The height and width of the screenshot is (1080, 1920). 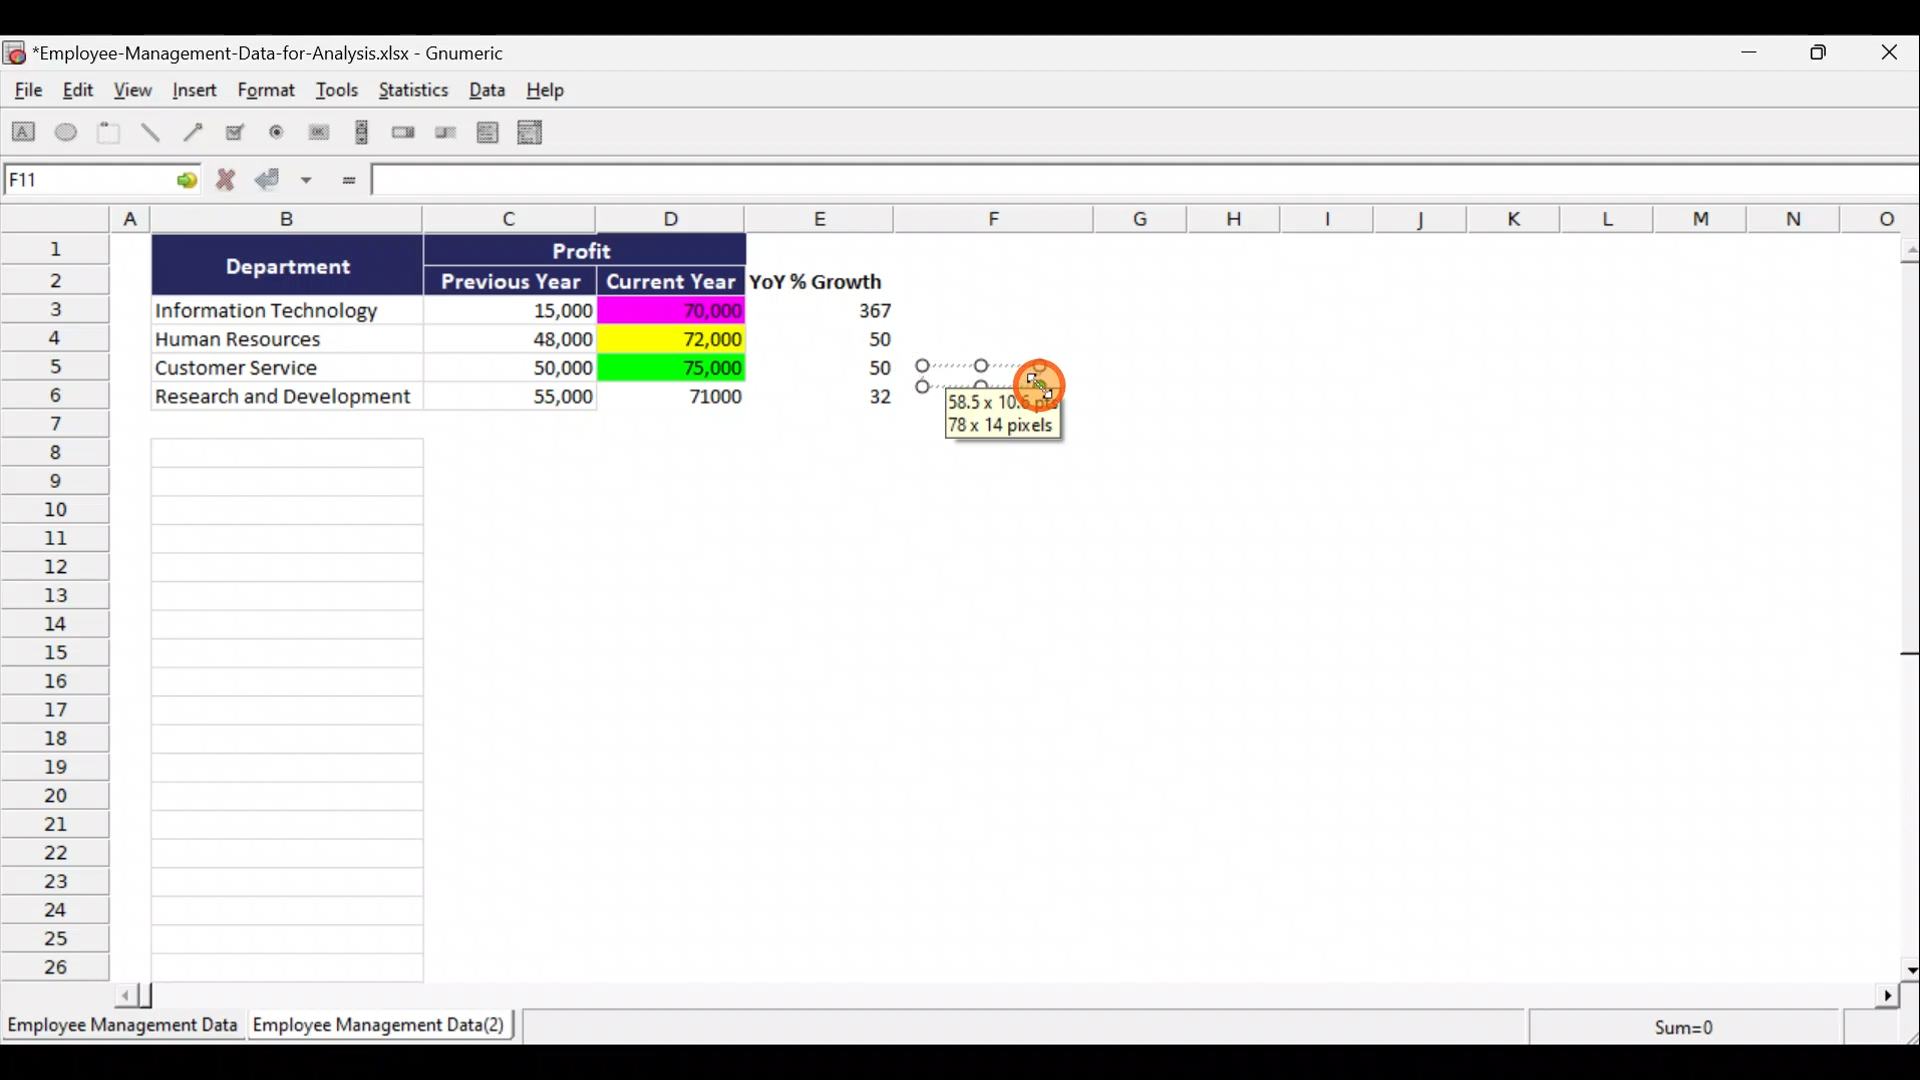 What do you see at coordinates (536, 338) in the screenshot?
I see `Data` at bounding box center [536, 338].